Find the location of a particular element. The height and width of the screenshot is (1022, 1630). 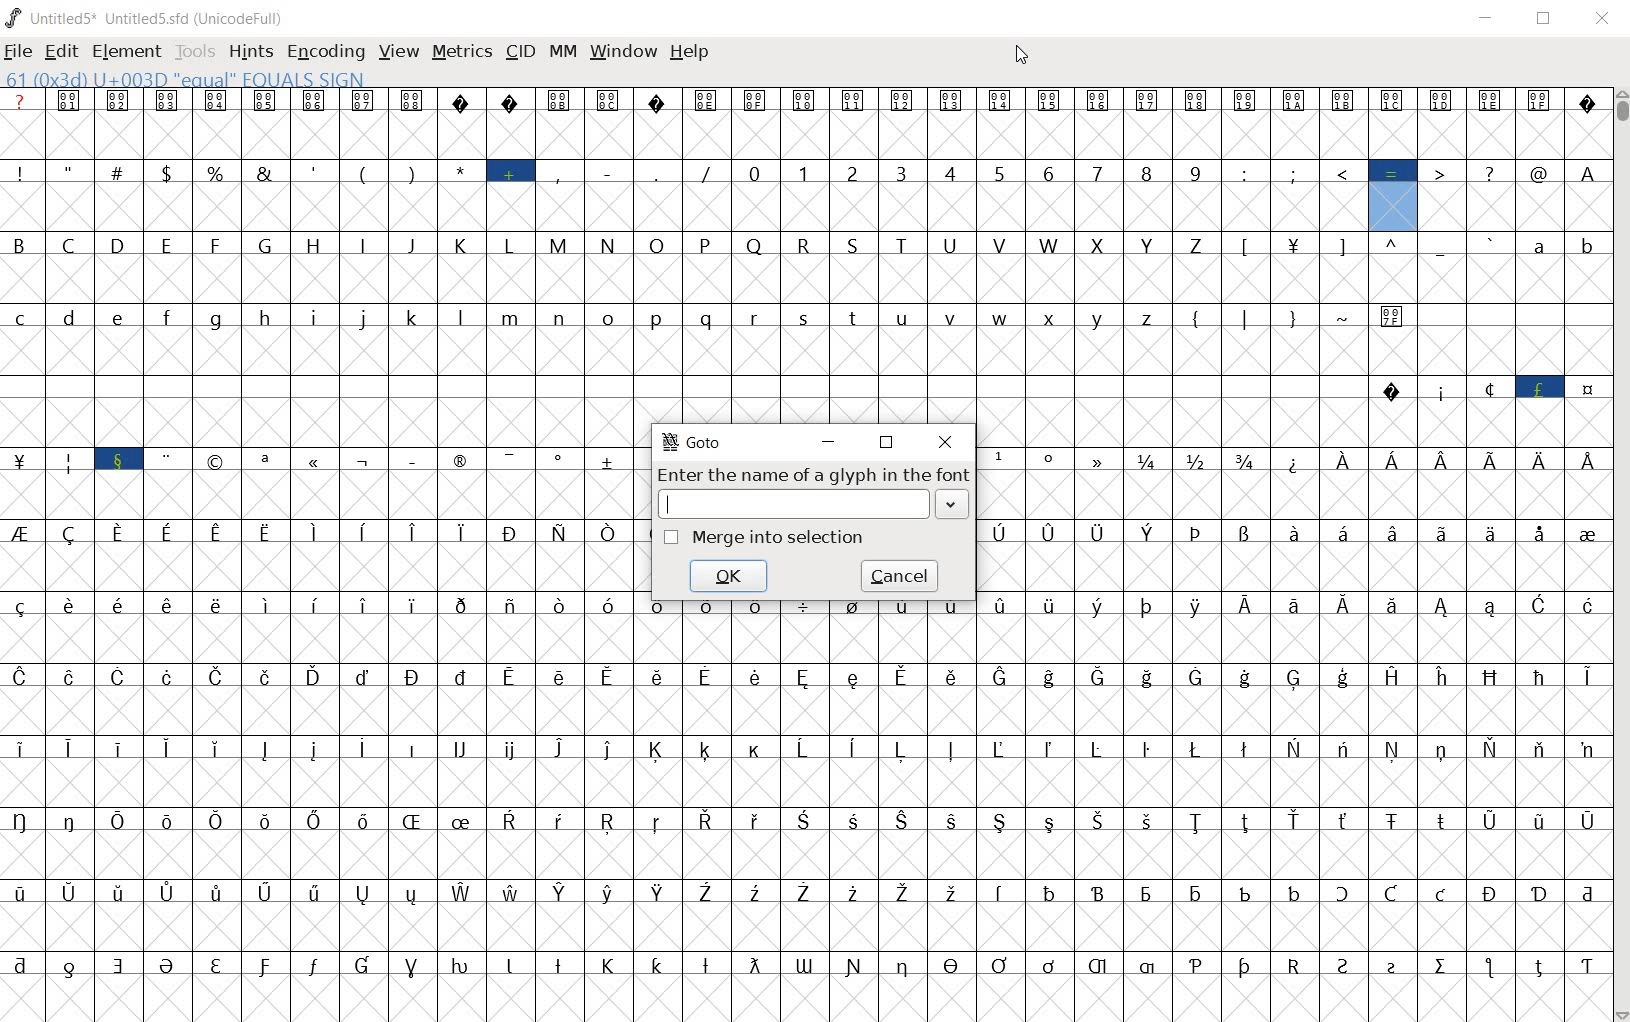

glyph characters is located at coordinates (1121, 828).